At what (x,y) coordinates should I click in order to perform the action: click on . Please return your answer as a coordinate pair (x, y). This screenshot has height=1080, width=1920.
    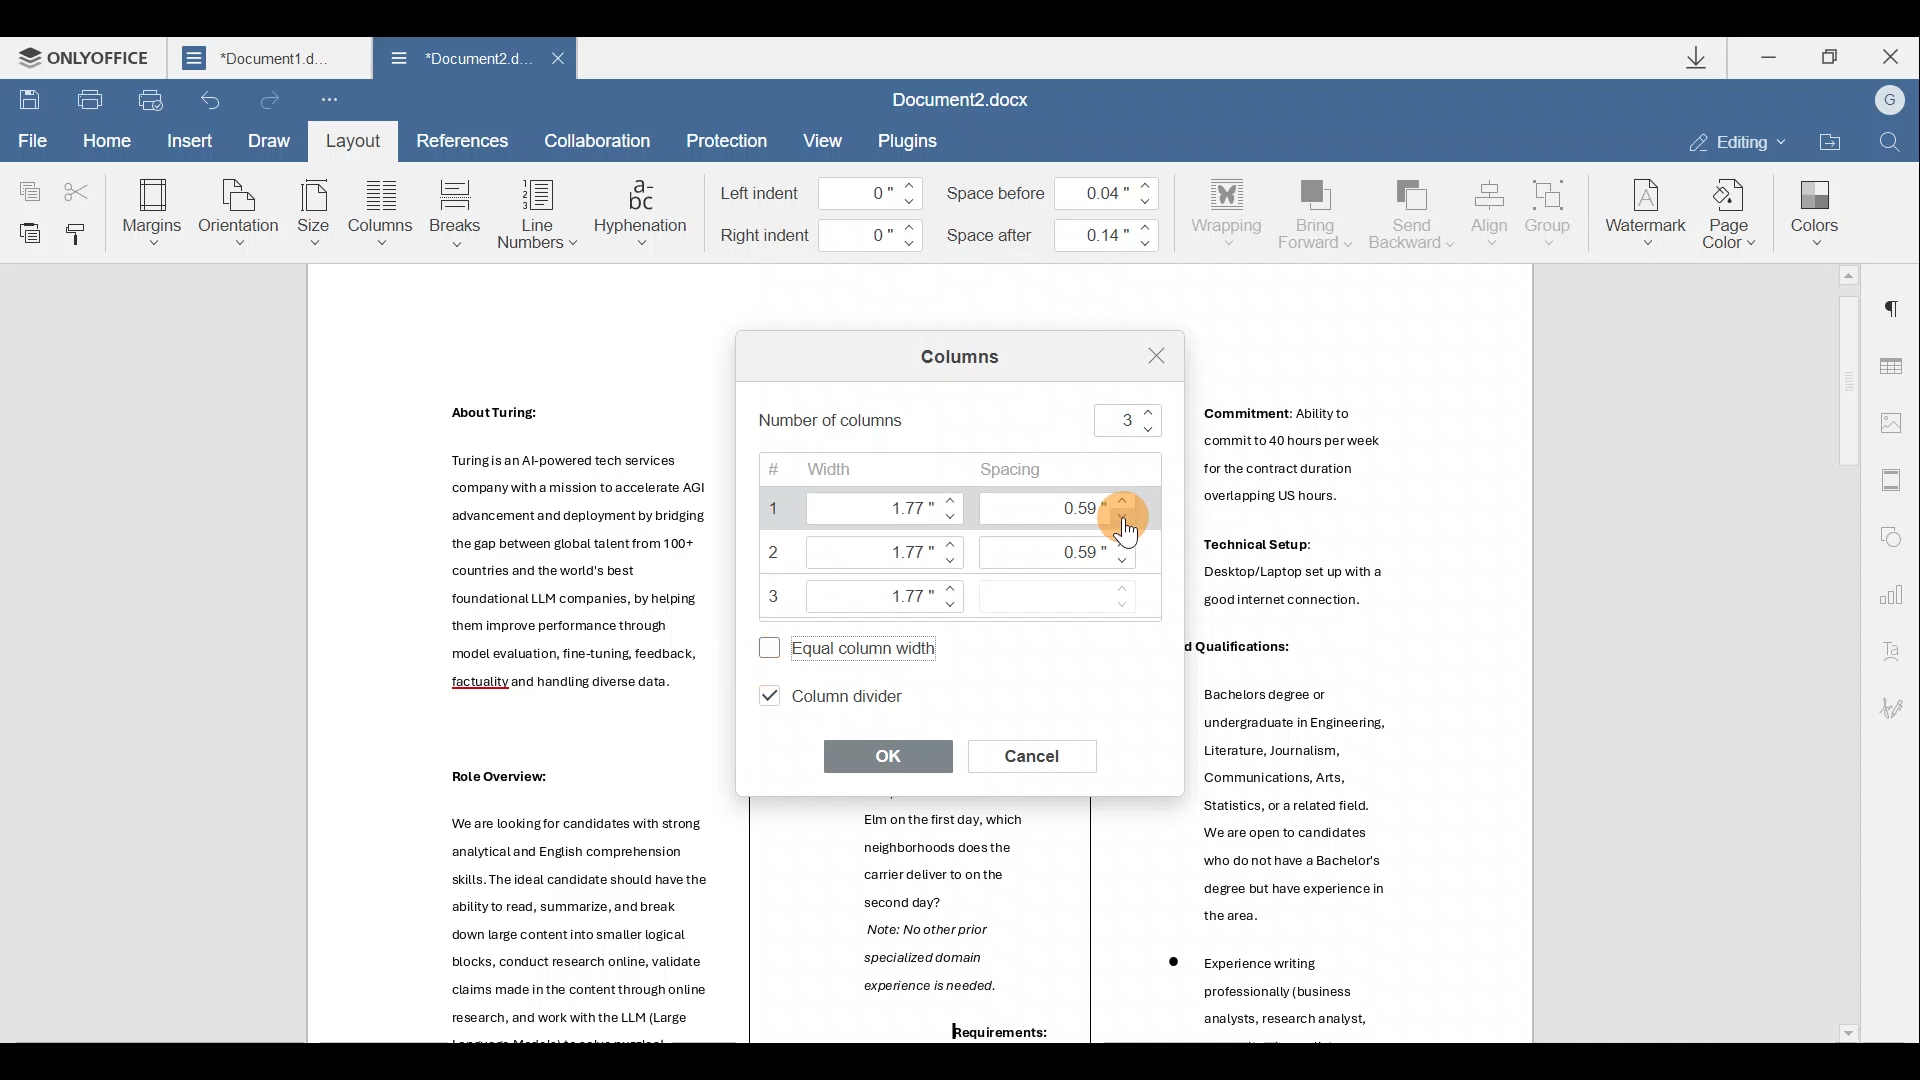
    Looking at the image, I should click on (587, 575).